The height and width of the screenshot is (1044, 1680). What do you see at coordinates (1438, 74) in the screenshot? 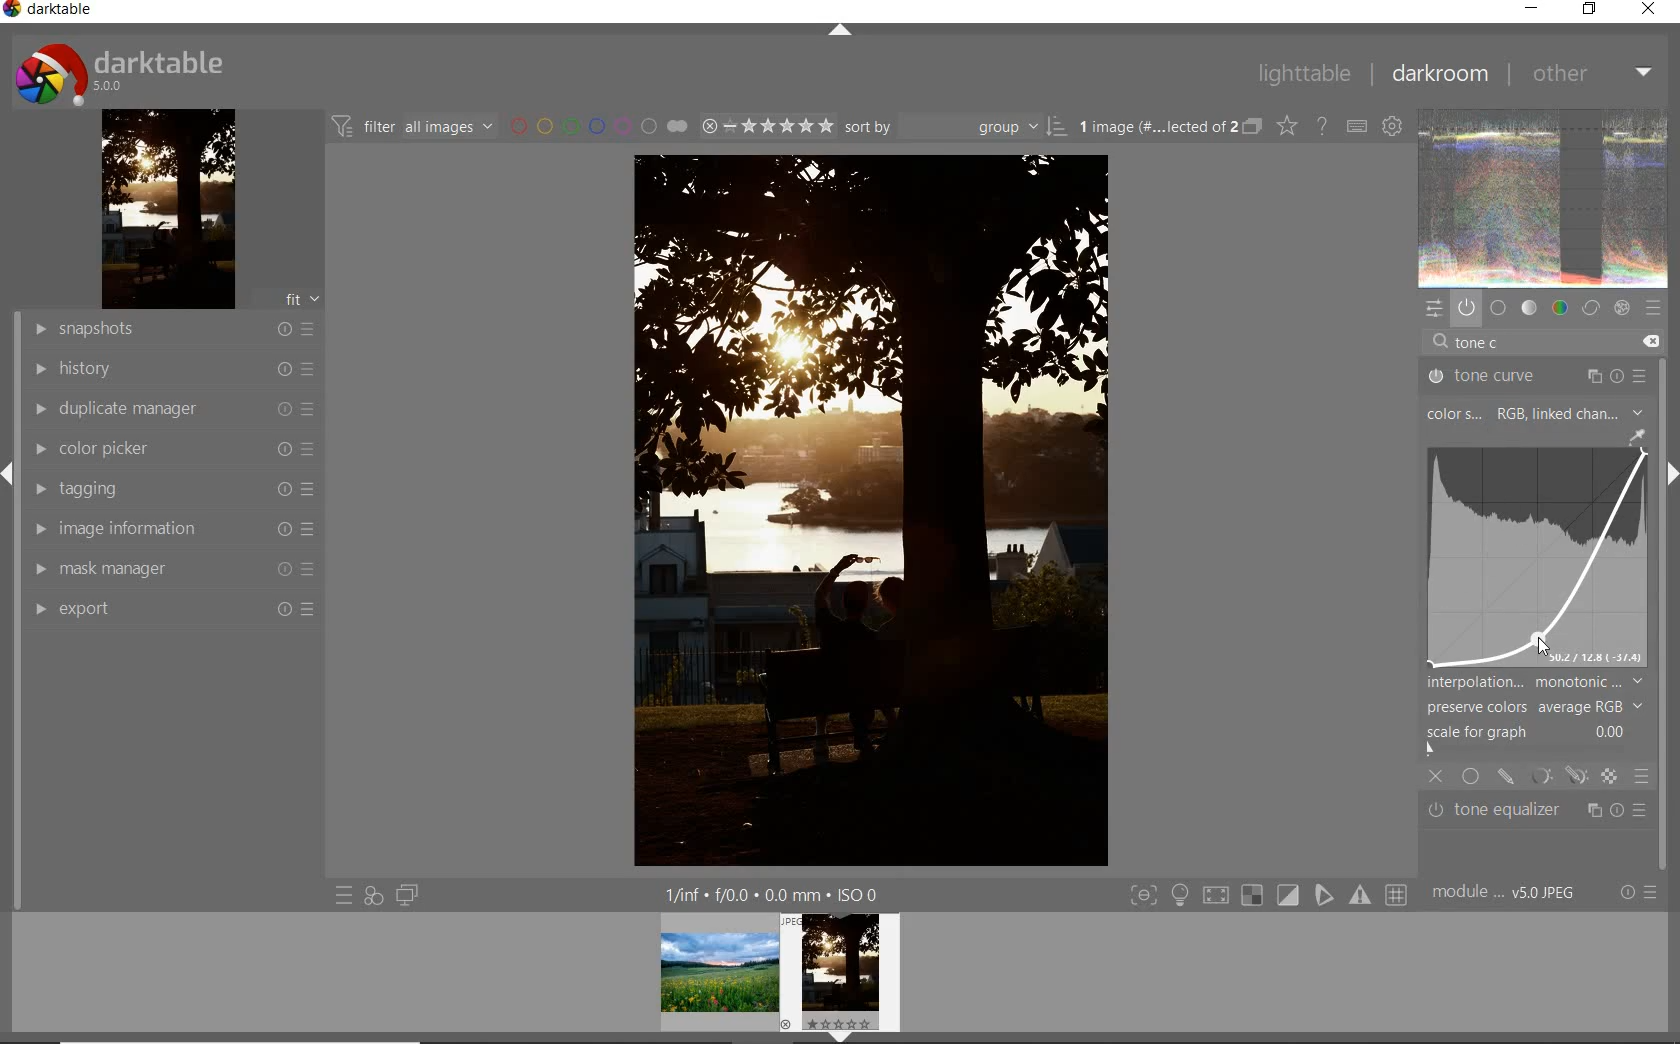
I see `darkroom` at bounding box center [1438, 74].